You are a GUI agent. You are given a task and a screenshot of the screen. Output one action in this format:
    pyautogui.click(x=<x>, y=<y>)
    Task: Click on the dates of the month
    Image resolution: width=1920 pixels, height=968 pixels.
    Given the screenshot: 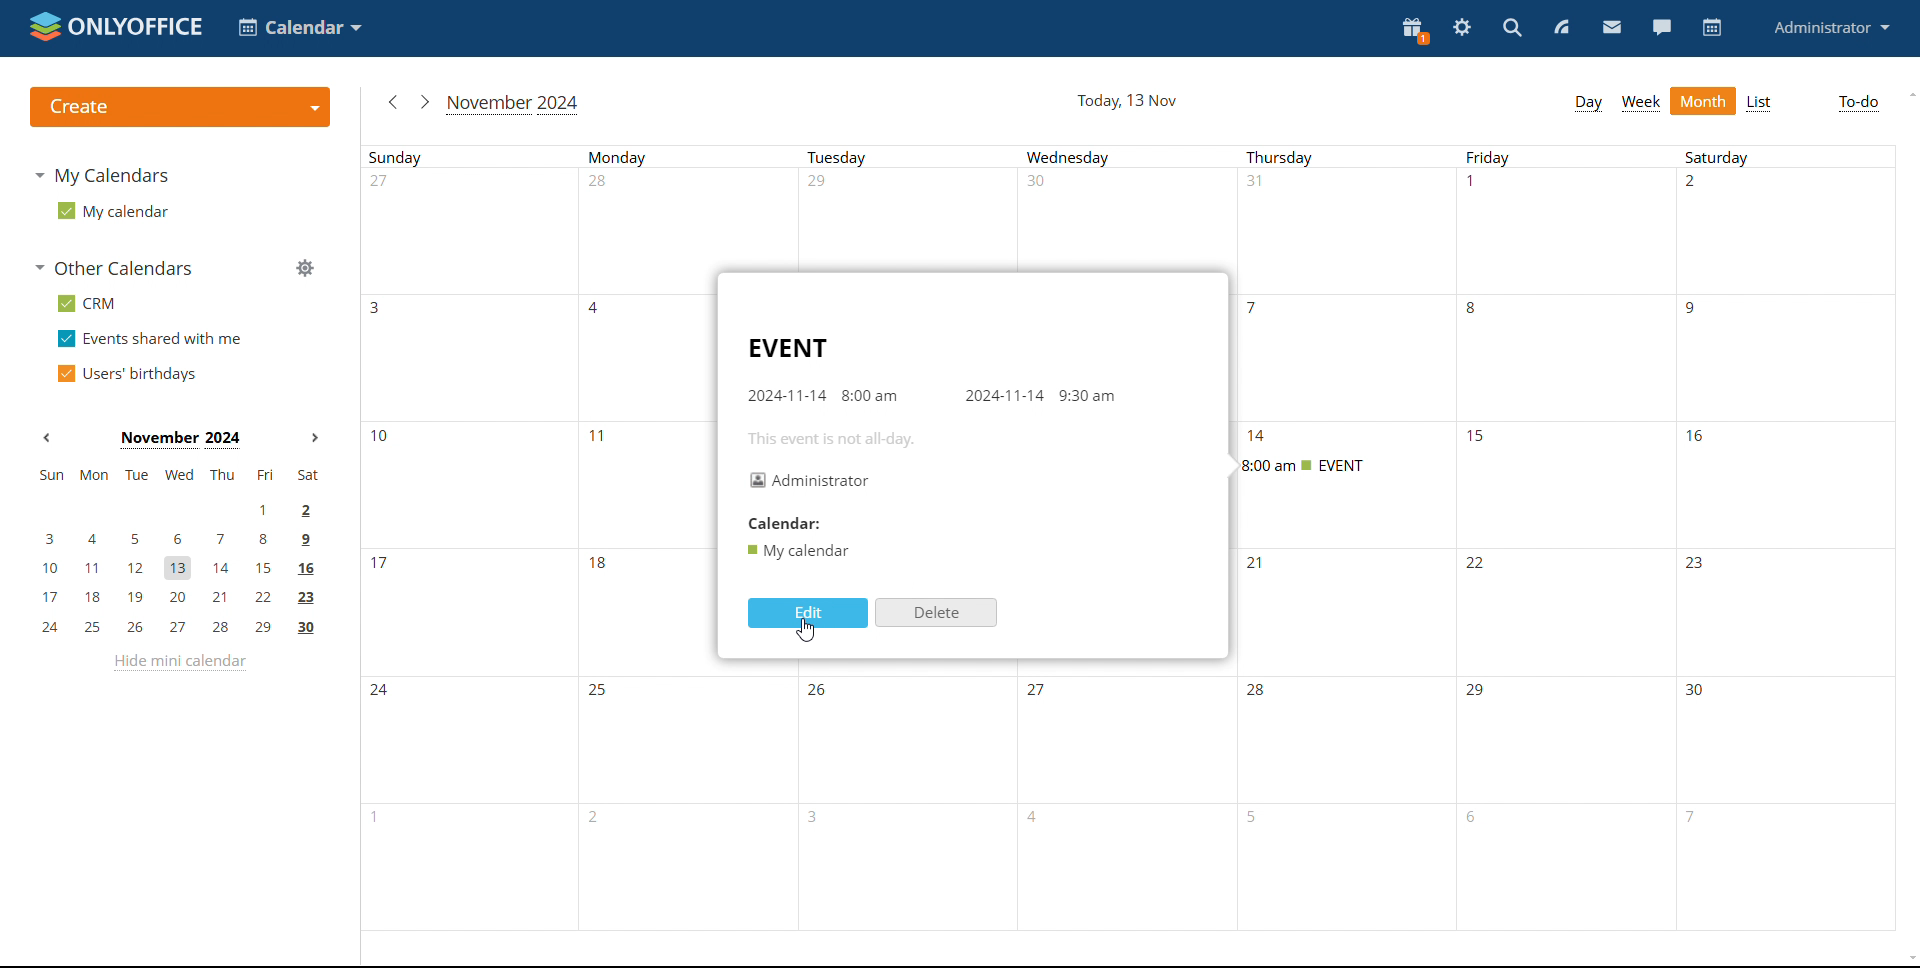 What is the action you would take?
    pyautogui.click(x=533, y=357)
    